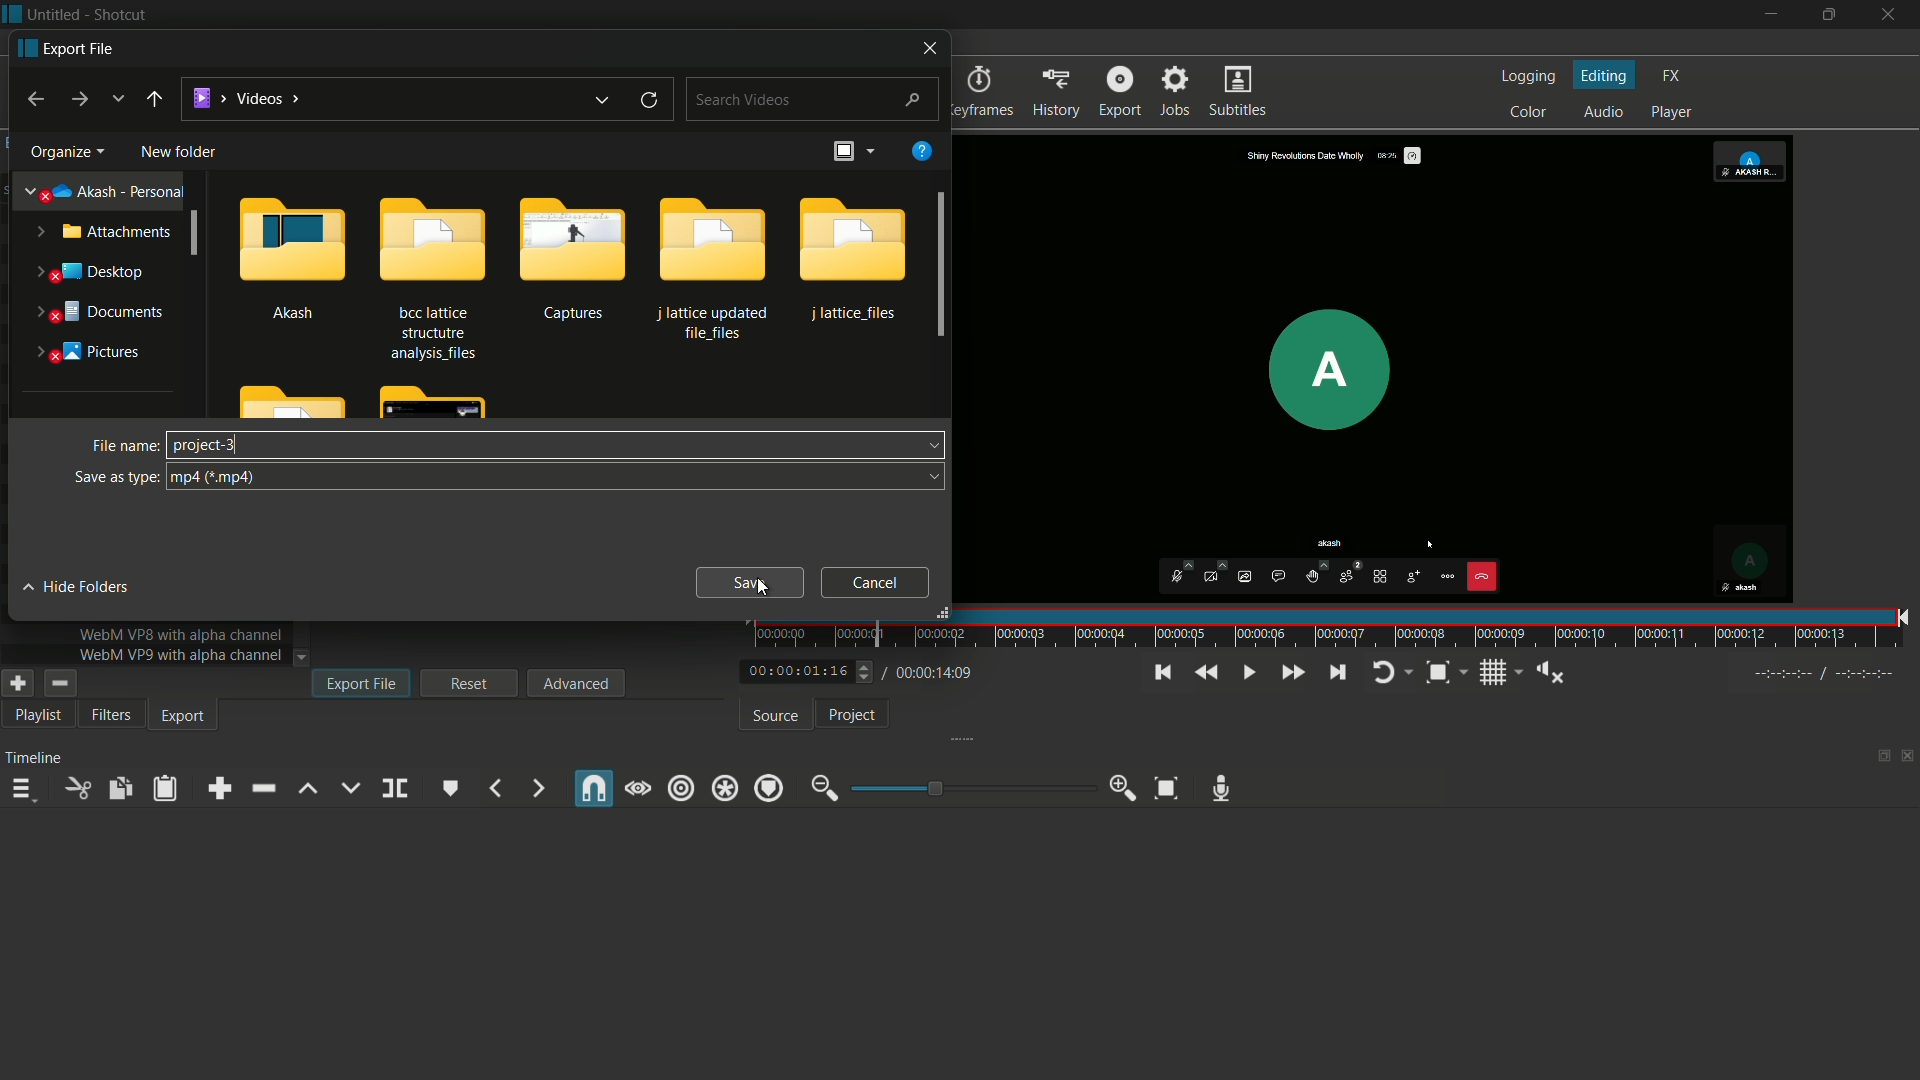  I want to click on ripple markers, so click(769, 788).